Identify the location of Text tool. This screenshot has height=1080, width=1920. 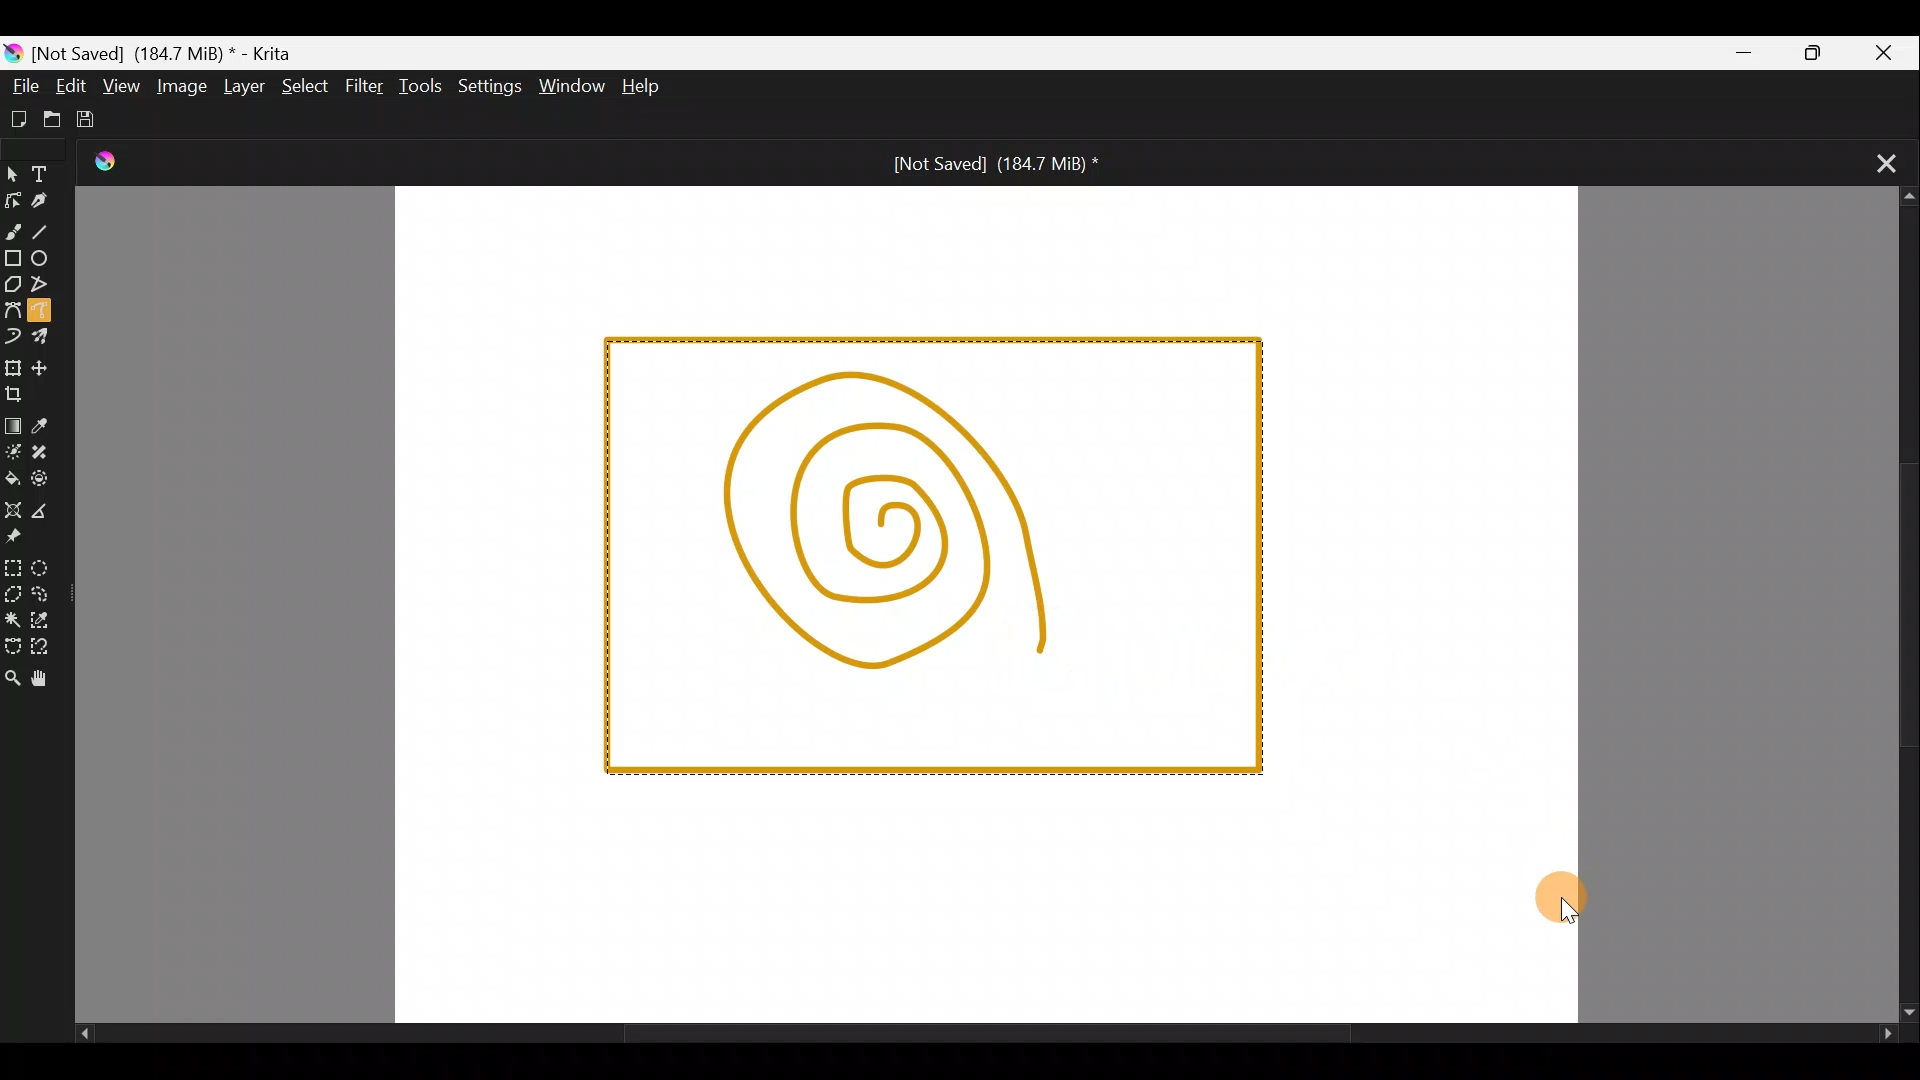
(47, 171).